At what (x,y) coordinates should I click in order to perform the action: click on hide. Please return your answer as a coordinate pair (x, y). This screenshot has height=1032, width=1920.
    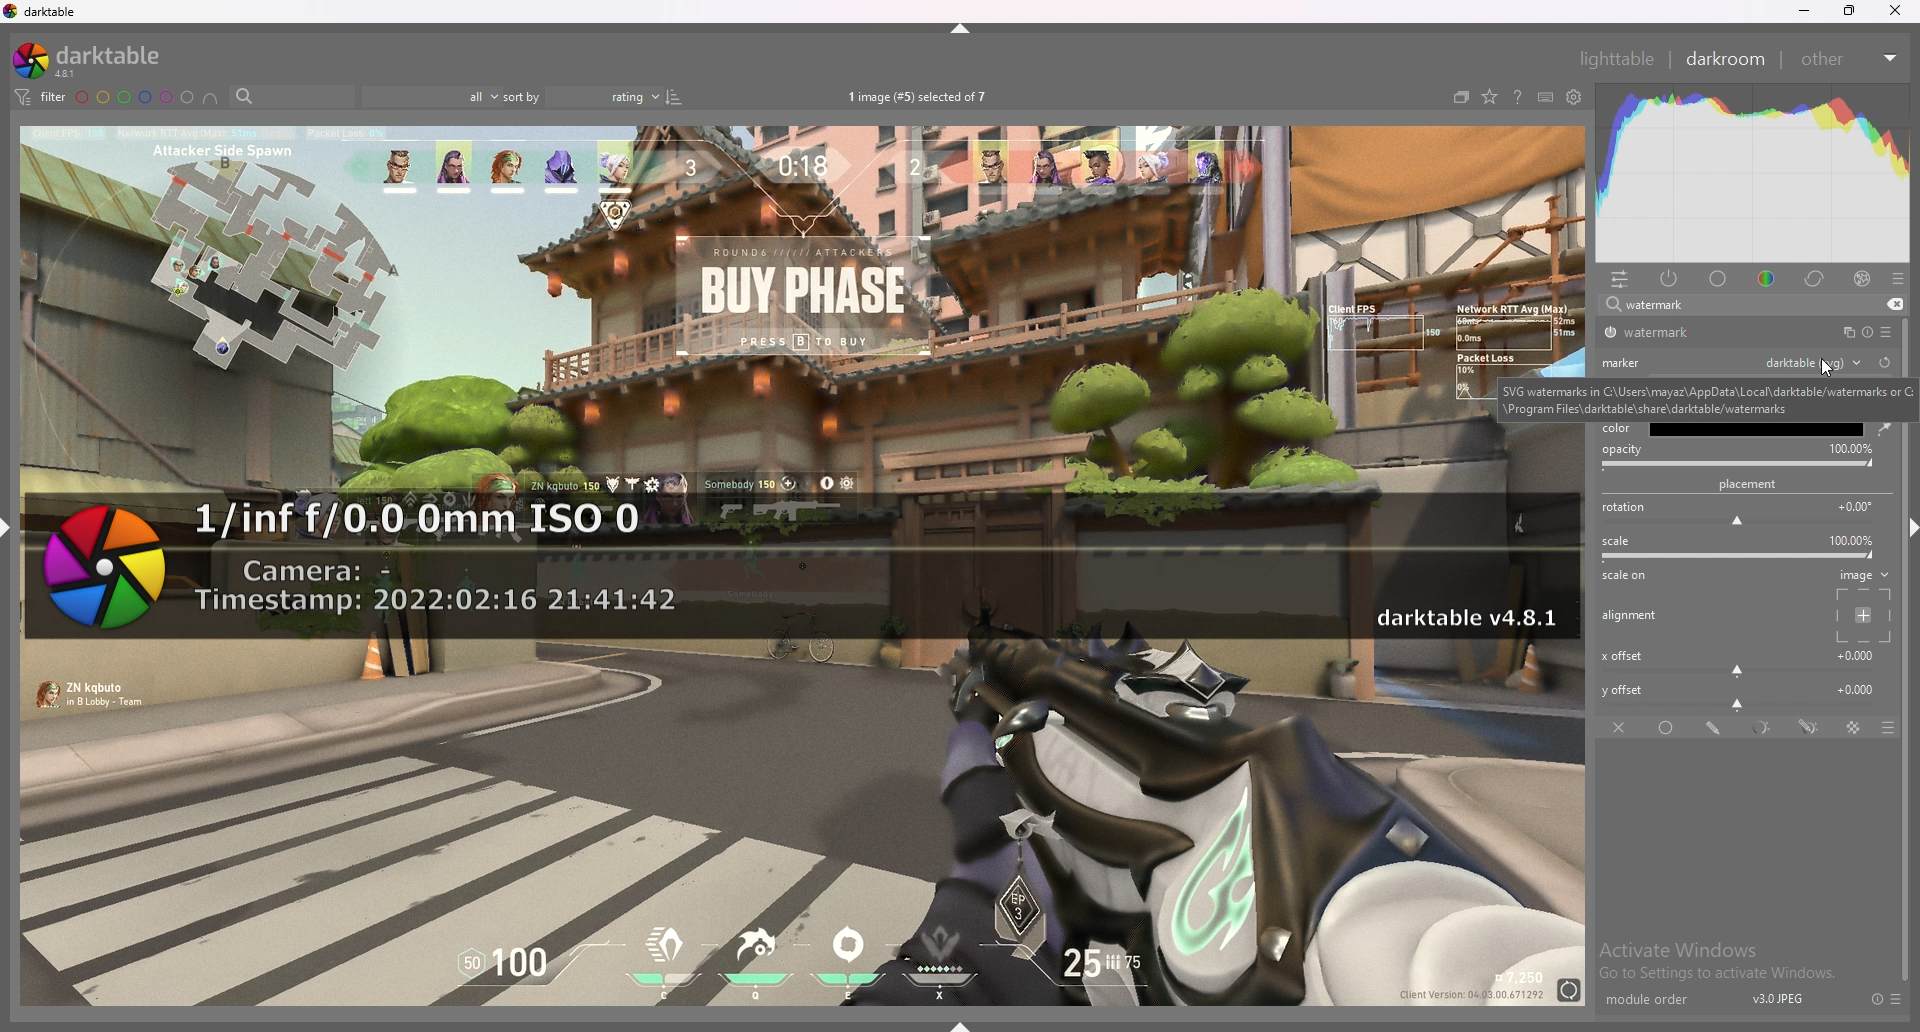
    Looking at the image, I should click on (963, 28).